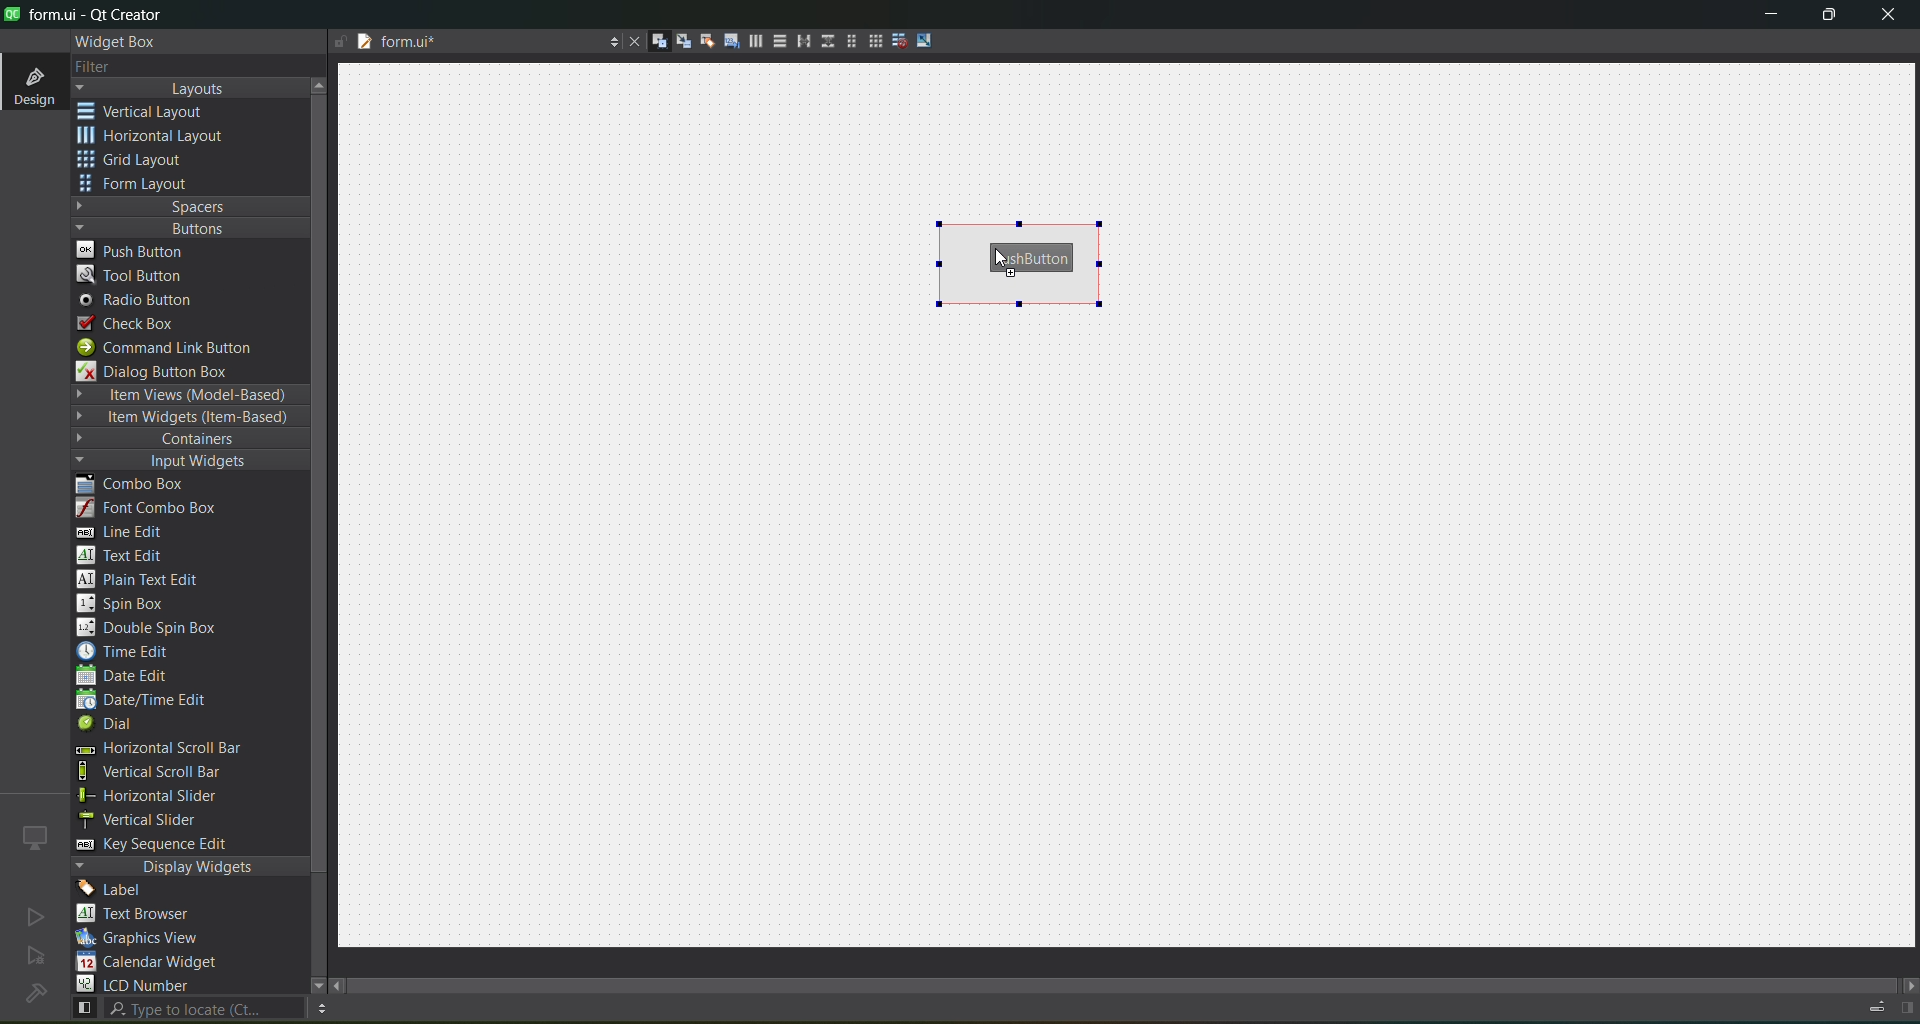 Image resolution: width=1920 pixels, height=1024 pixels. I want to click on move right, so click(1908, 987).